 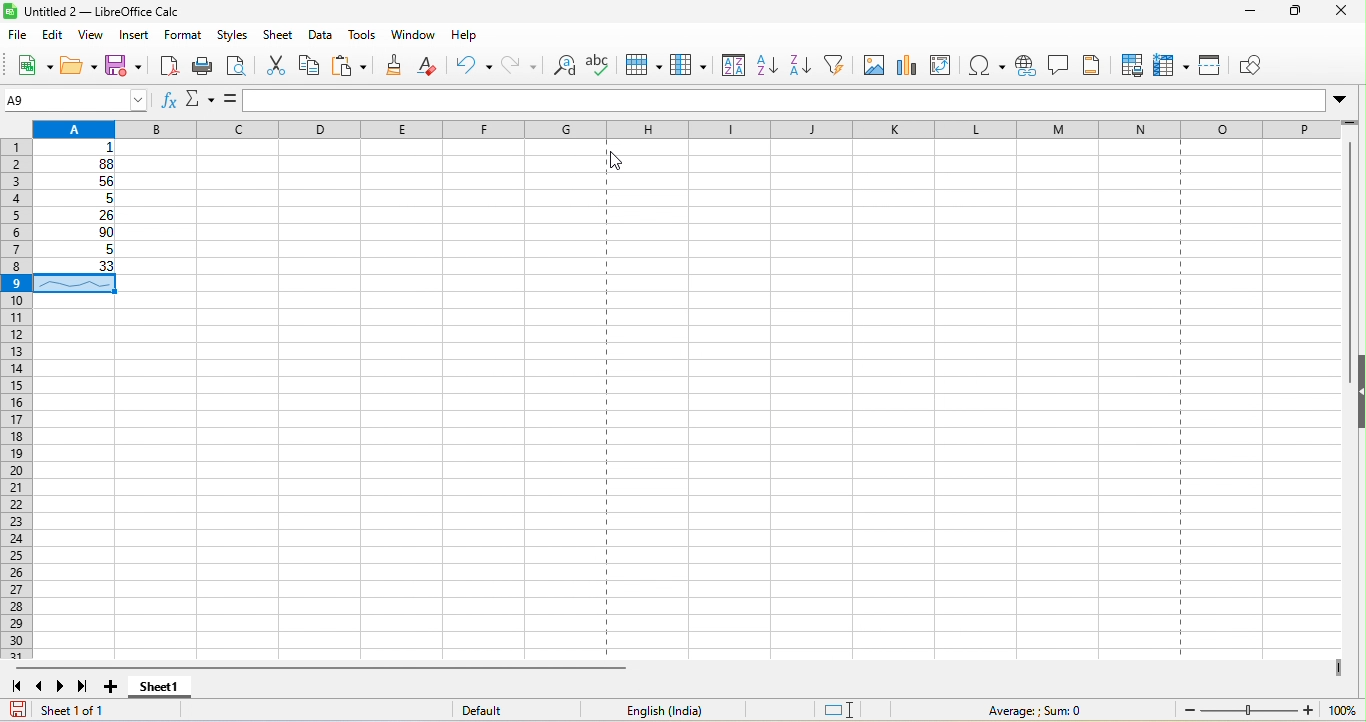 What do you see at coordinates (82, 148) in the screenshot?
I see `1` at bounding box center [82, 148].